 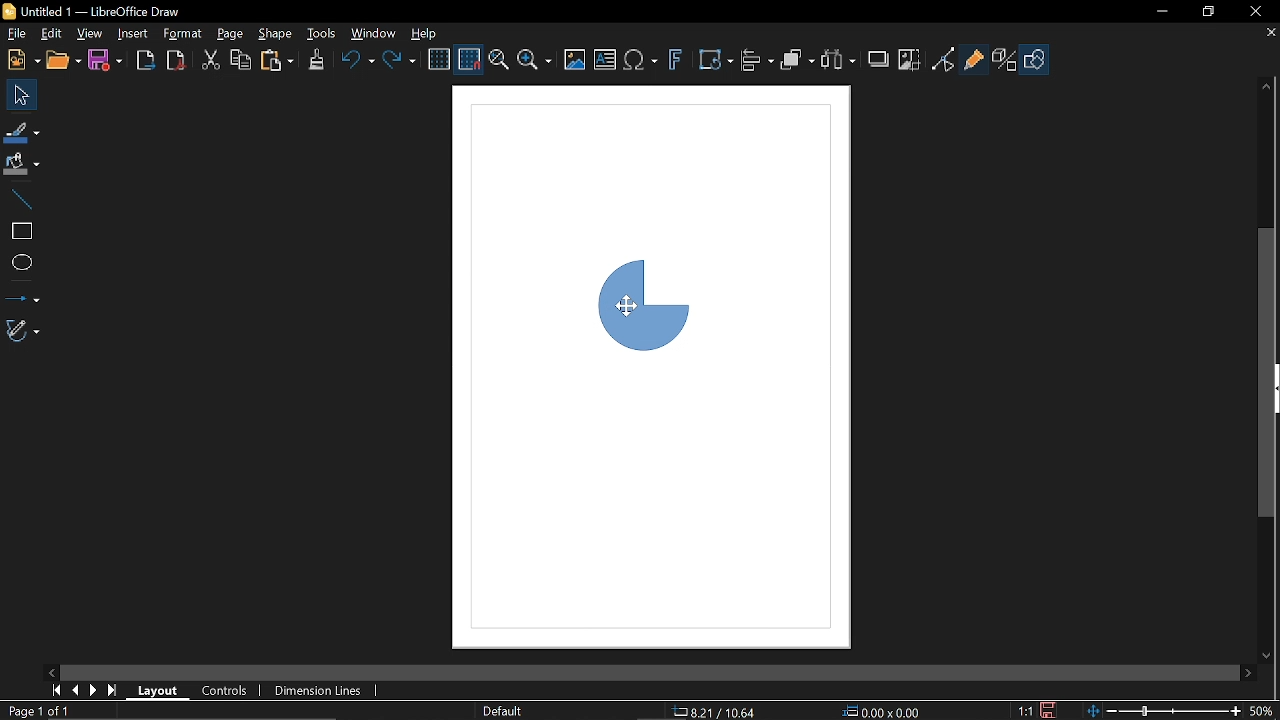 What do you see at coordinates (1038, 710) in the screenshot?
I see `1:1 (Scaling factor of the document)` at bounding box center [1038, 710].